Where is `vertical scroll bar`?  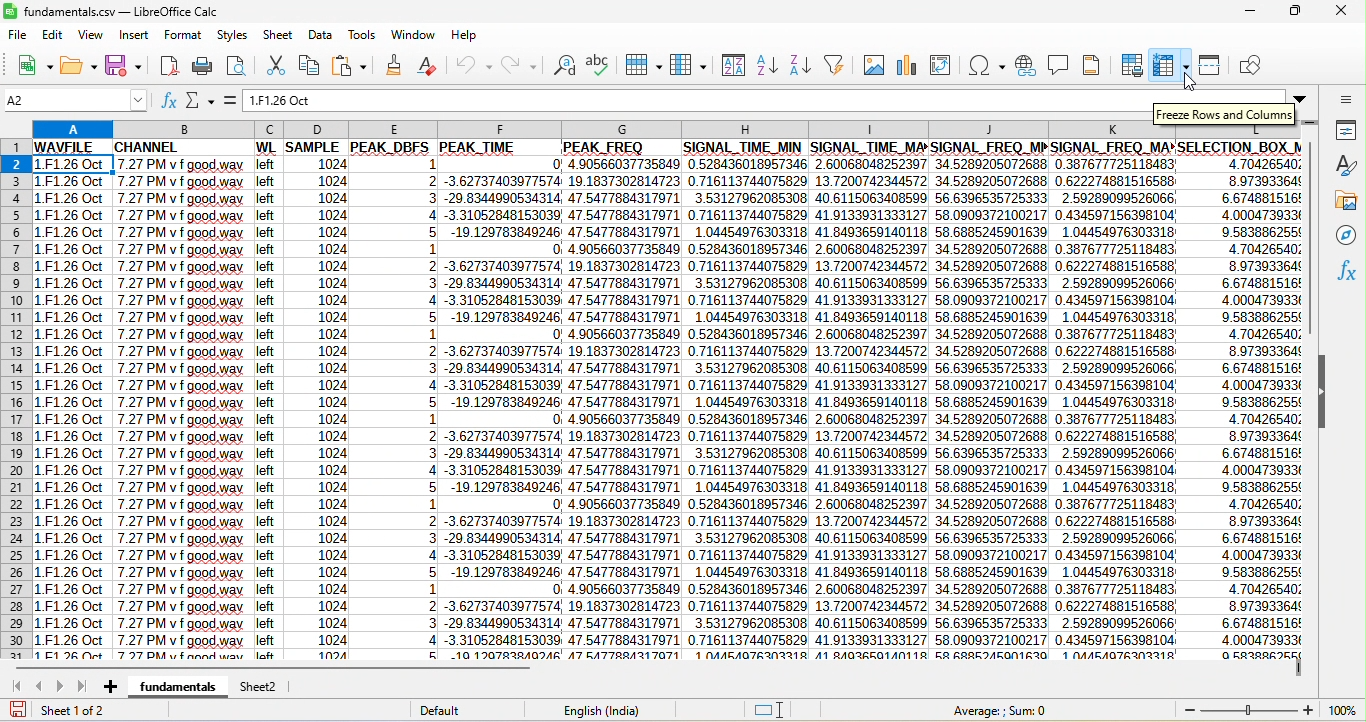
vertical scroll bar is located at coordinates (1315, 242).